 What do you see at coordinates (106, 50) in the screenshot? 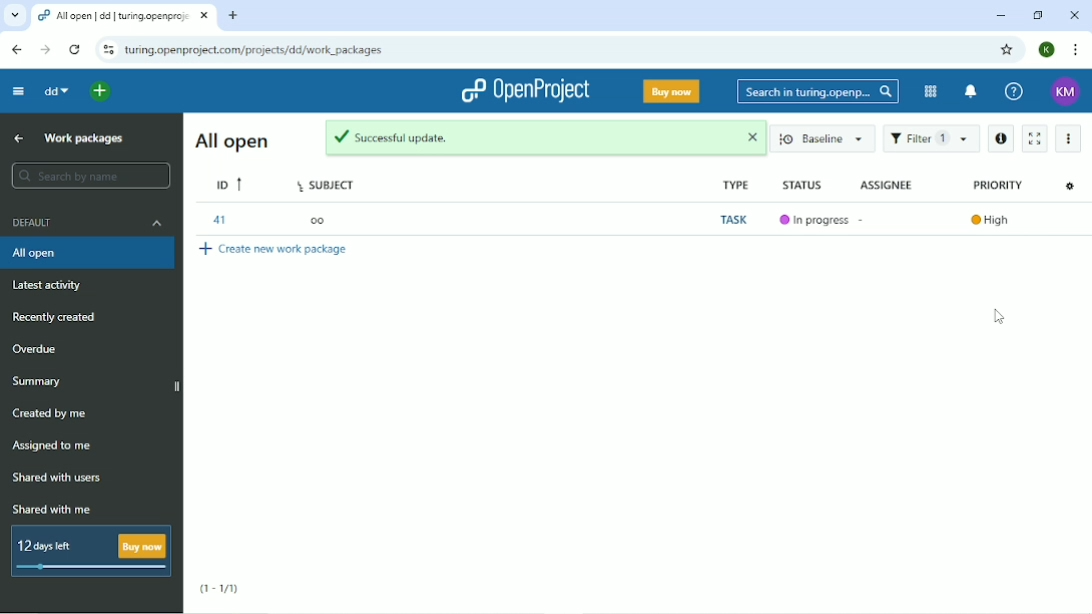
I see `View site information` at bounding box center [106, 50].